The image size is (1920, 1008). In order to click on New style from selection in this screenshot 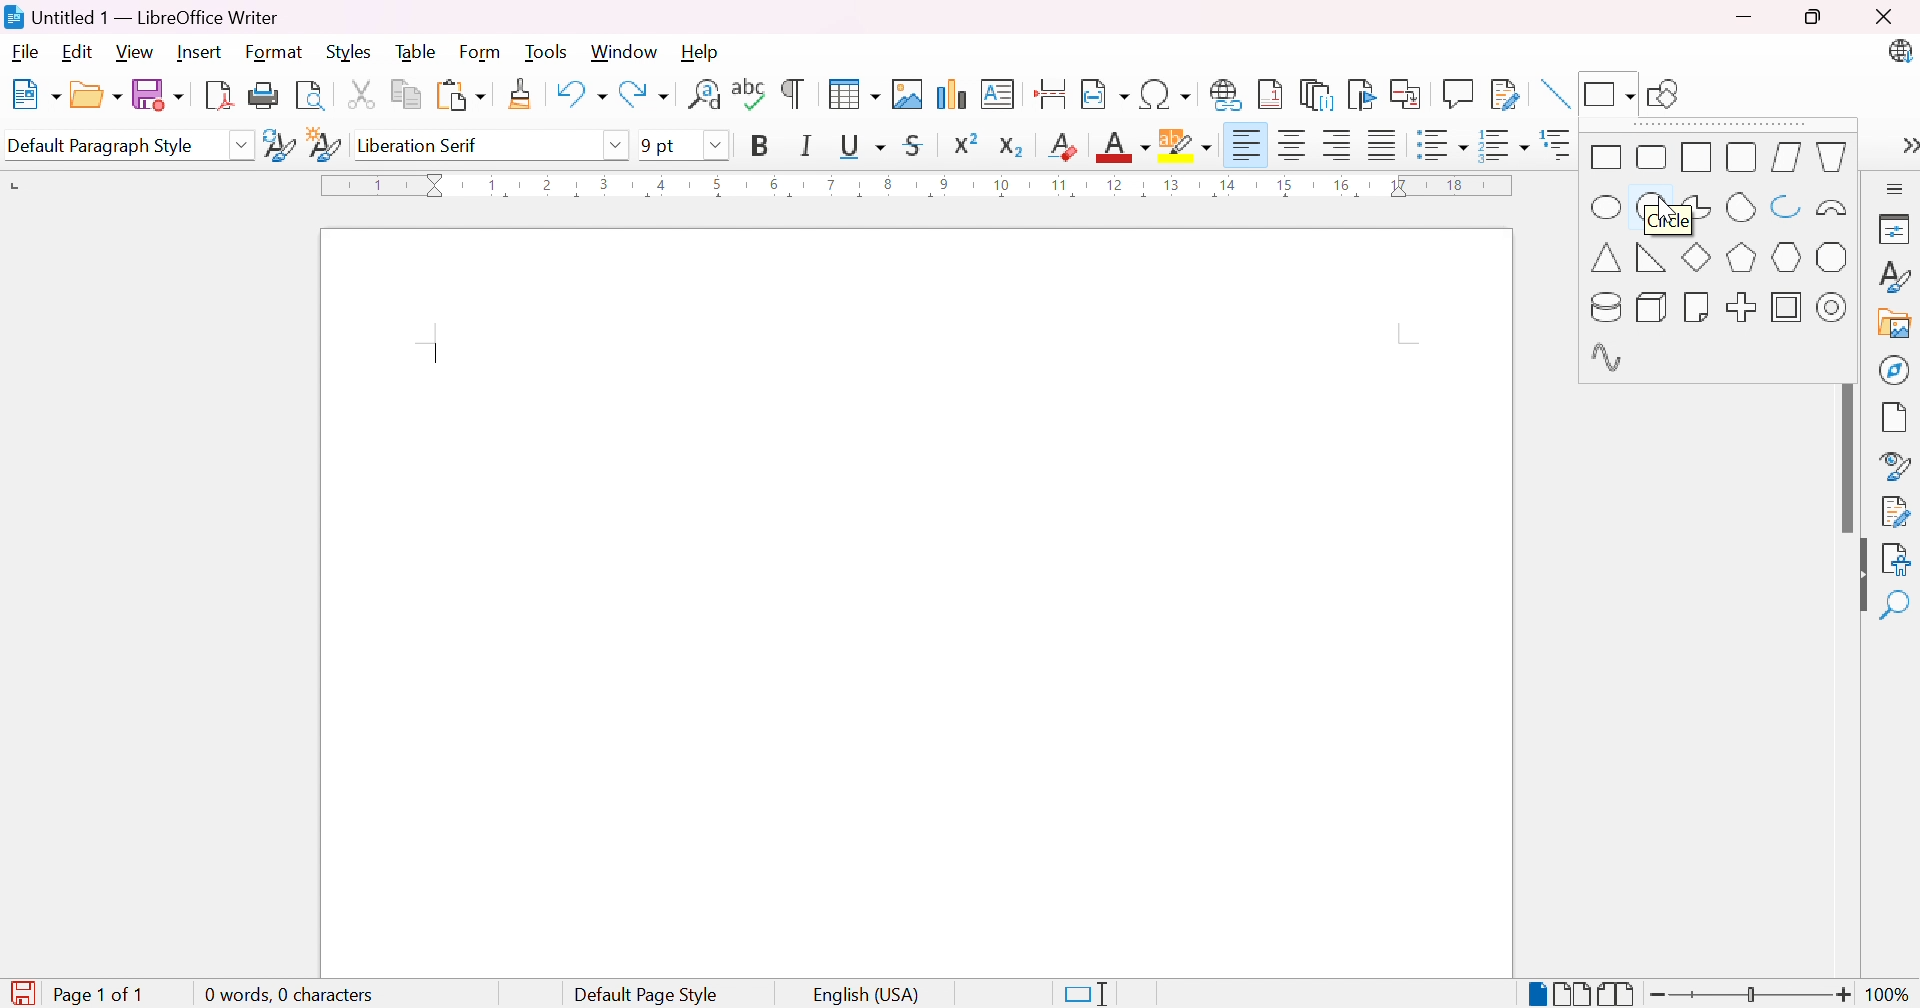, I will do `click(324, 147)`.